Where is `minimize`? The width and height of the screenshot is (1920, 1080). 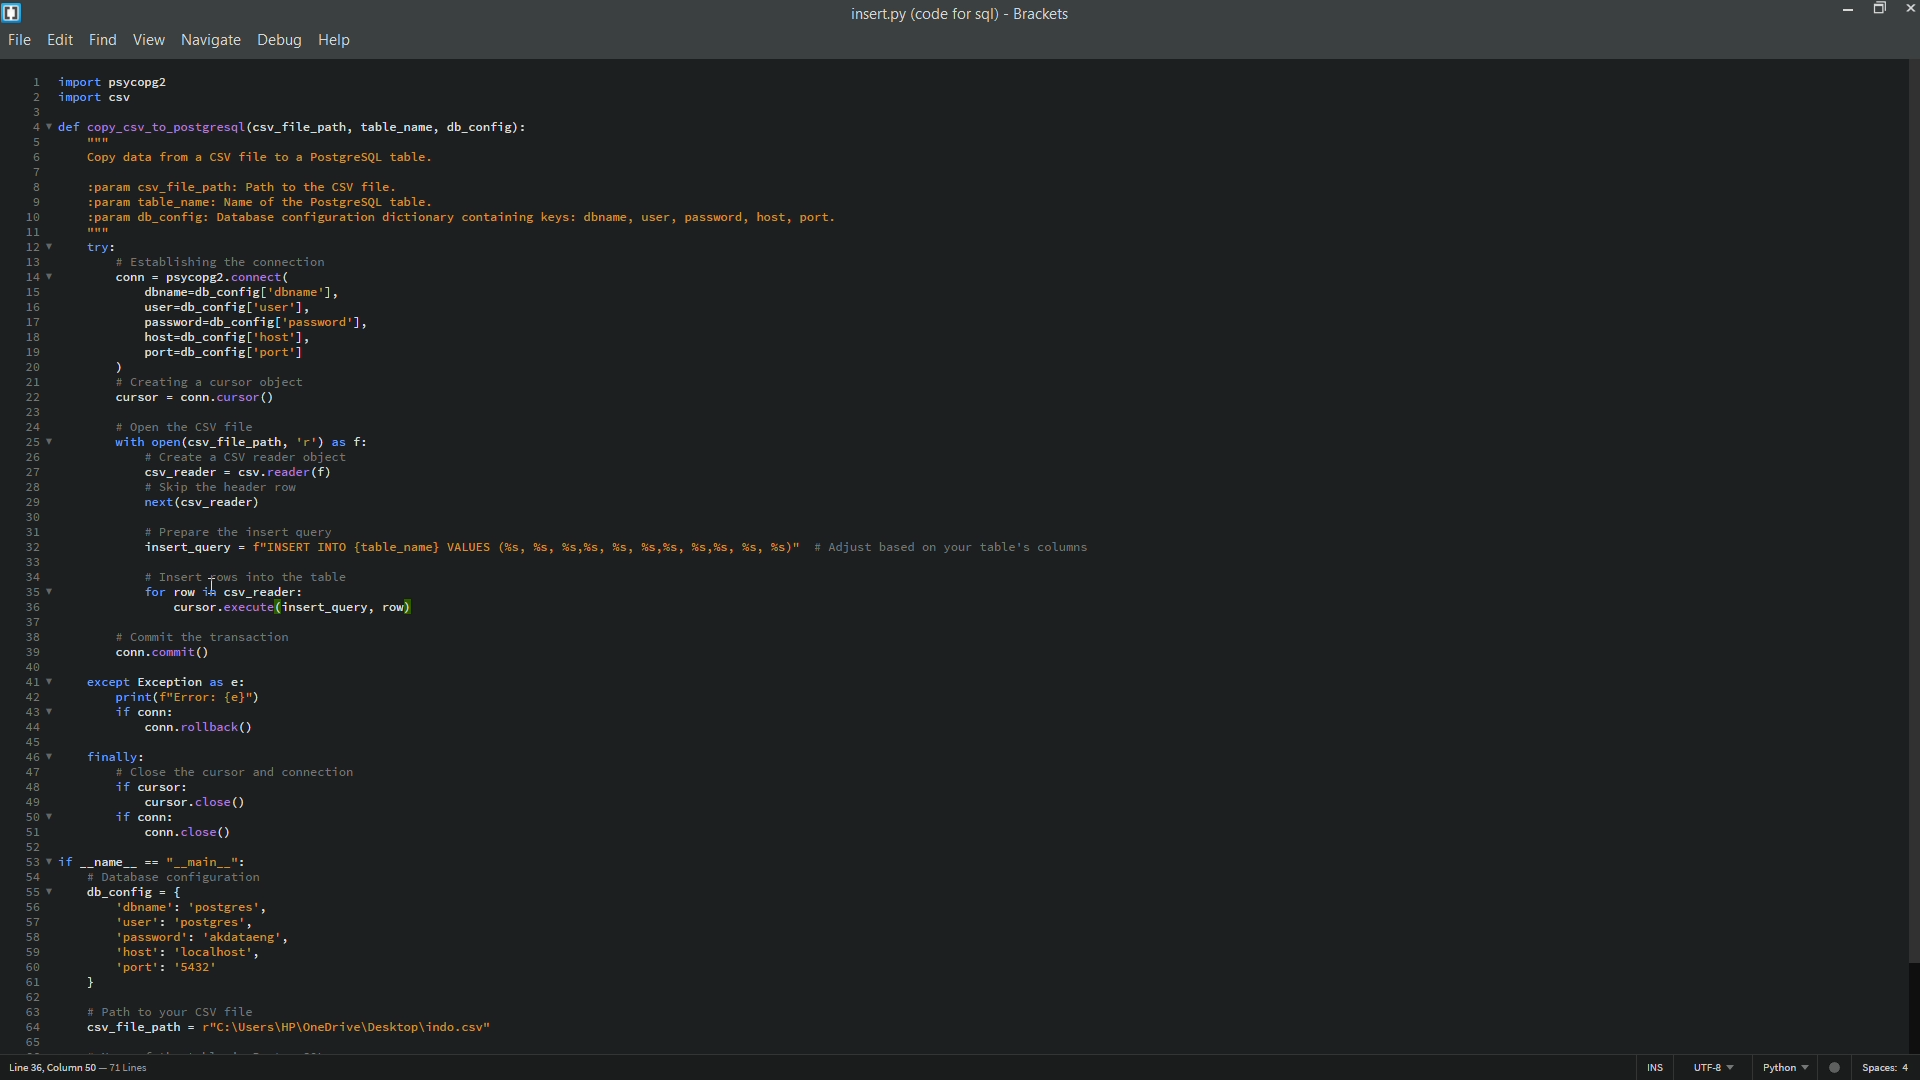 minimize is located at coordinates (1845, 8).